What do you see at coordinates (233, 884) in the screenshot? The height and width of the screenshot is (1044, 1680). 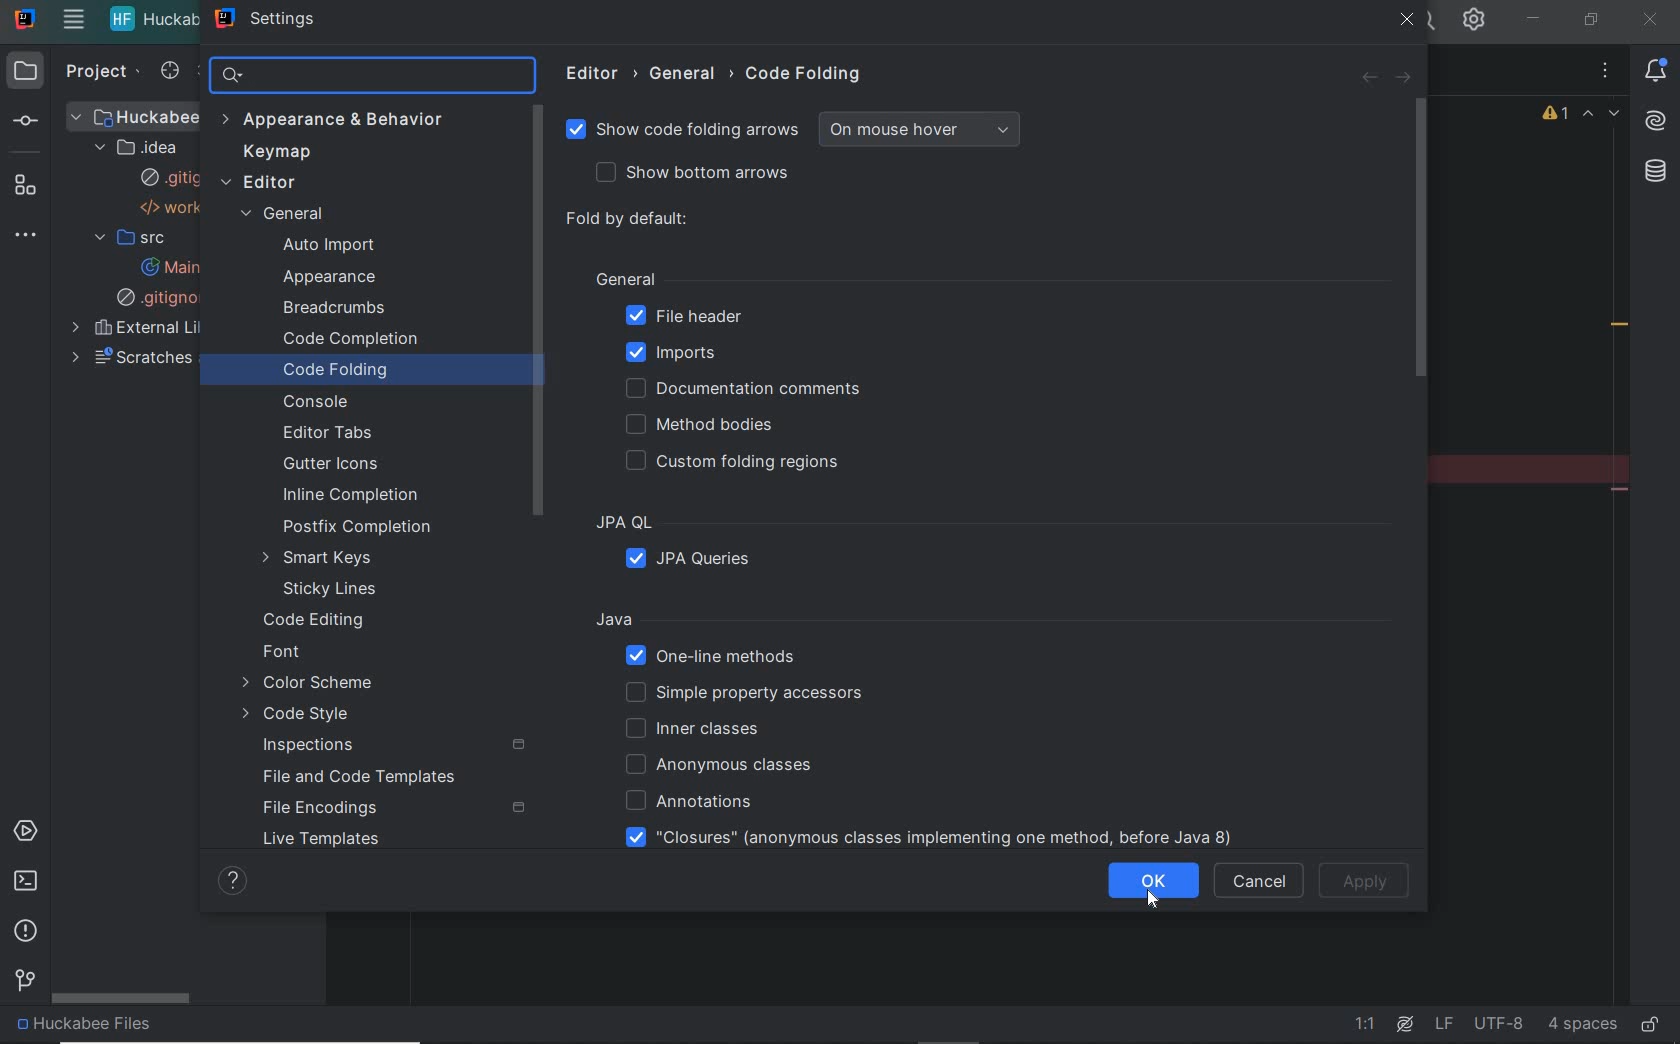 I see `SHOW HELP CONTENTS` at bounding box center [233, 884].